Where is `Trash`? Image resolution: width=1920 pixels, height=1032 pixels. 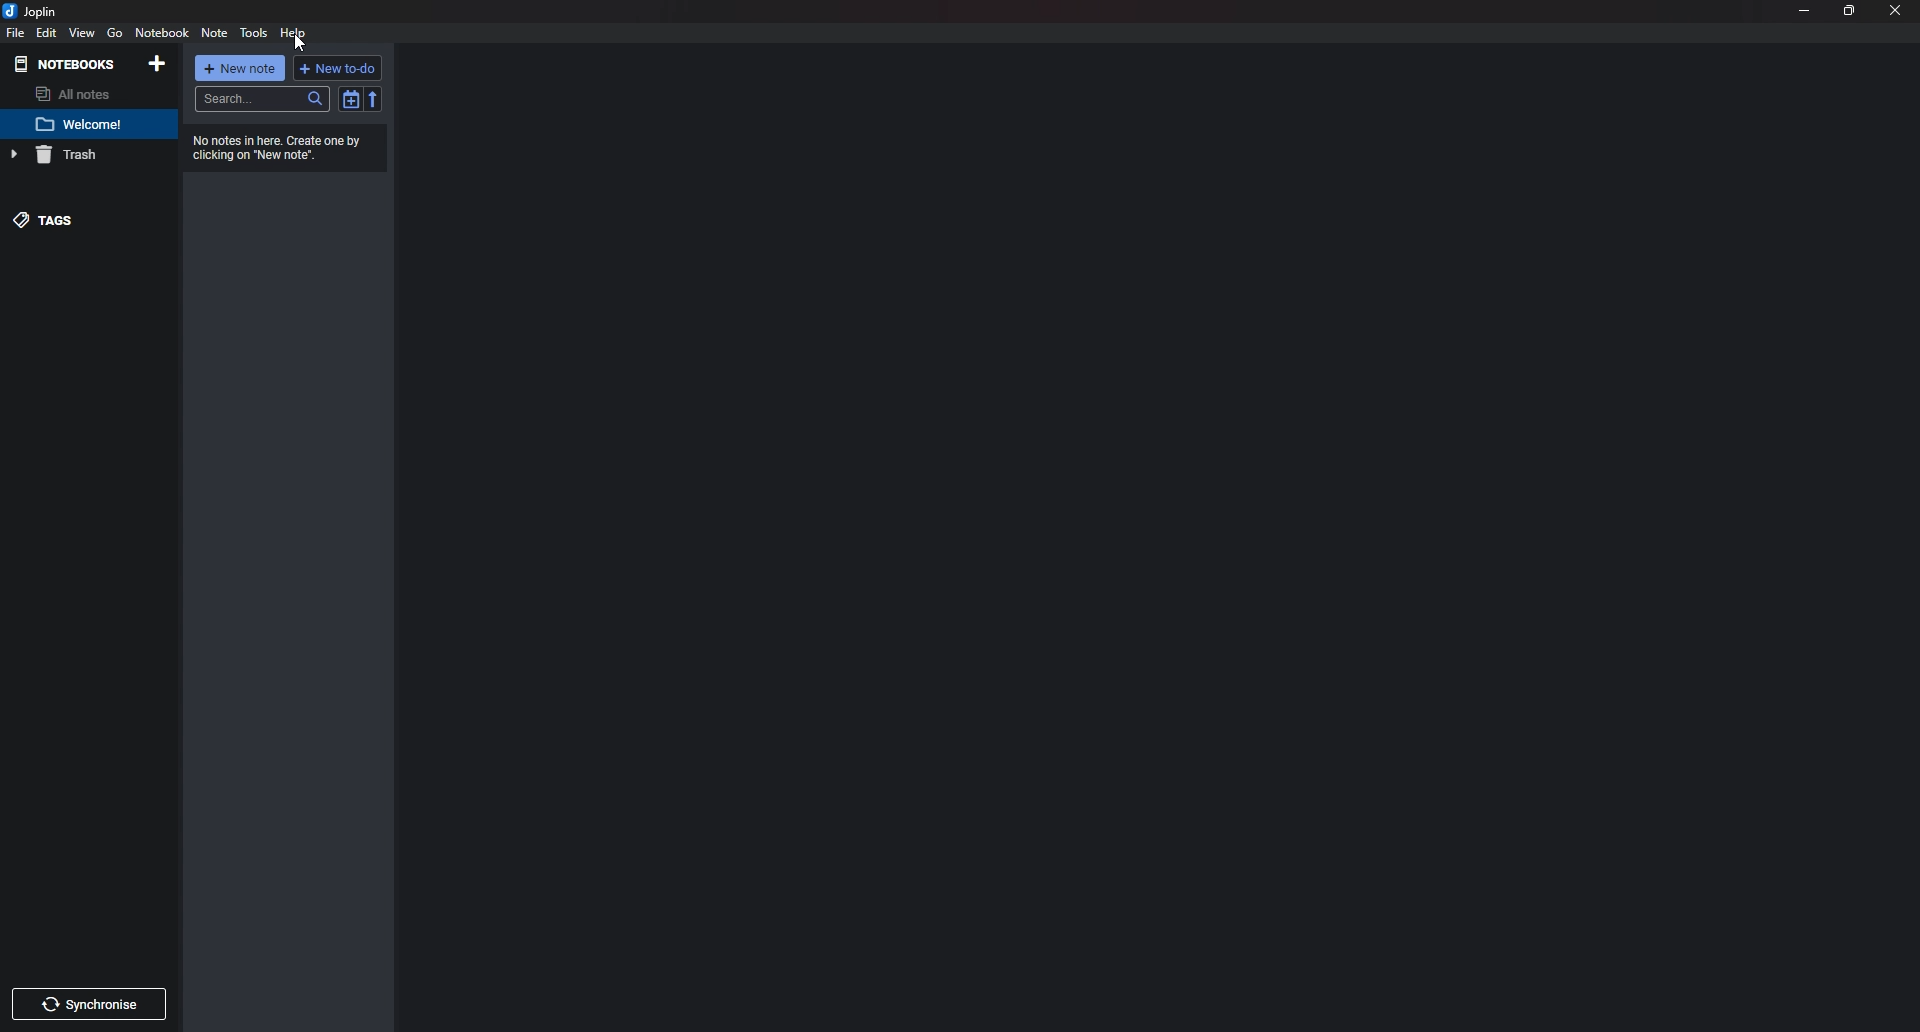
Trash is located at coordinates (80, 155).